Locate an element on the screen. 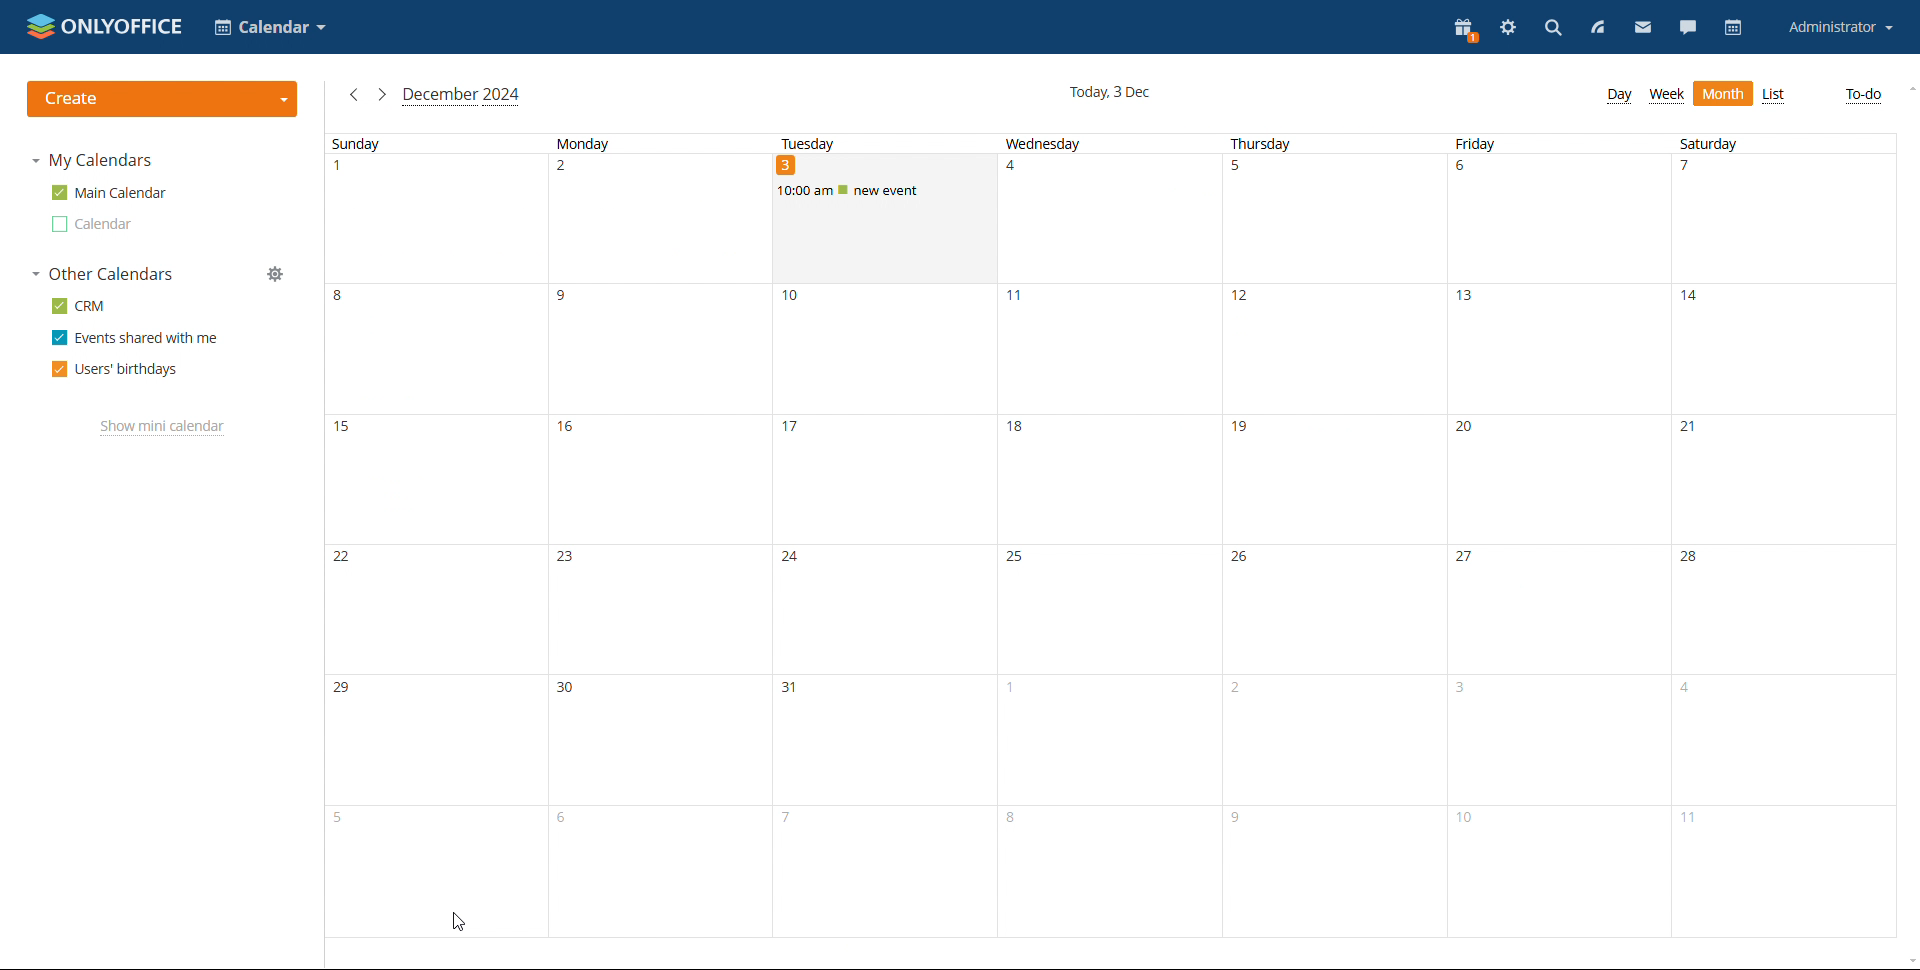 This screenshot has height=970, width=1920. 12 is located at coordinates (1330, 349).